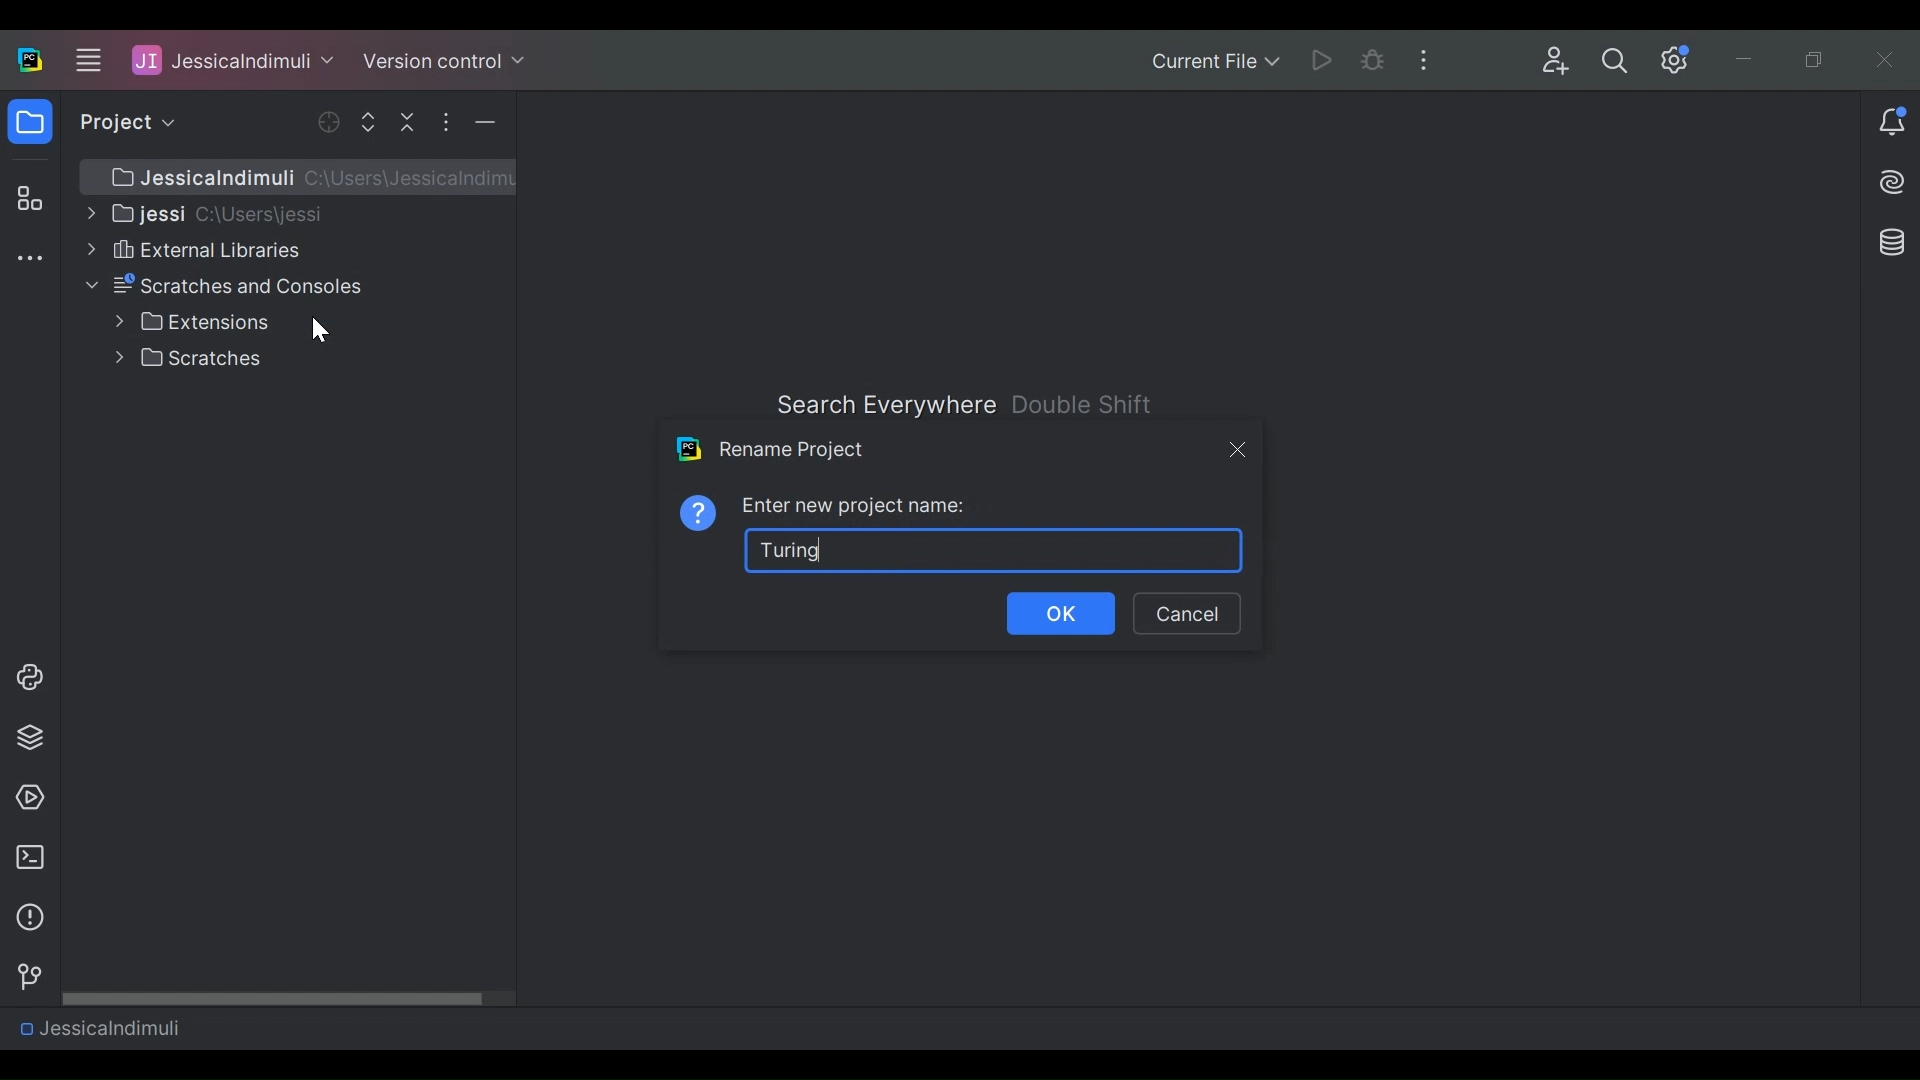  What do you see at coordinates (306, 177) in the screenshot?
I see `Project Path` at bounding box center [306, 177].